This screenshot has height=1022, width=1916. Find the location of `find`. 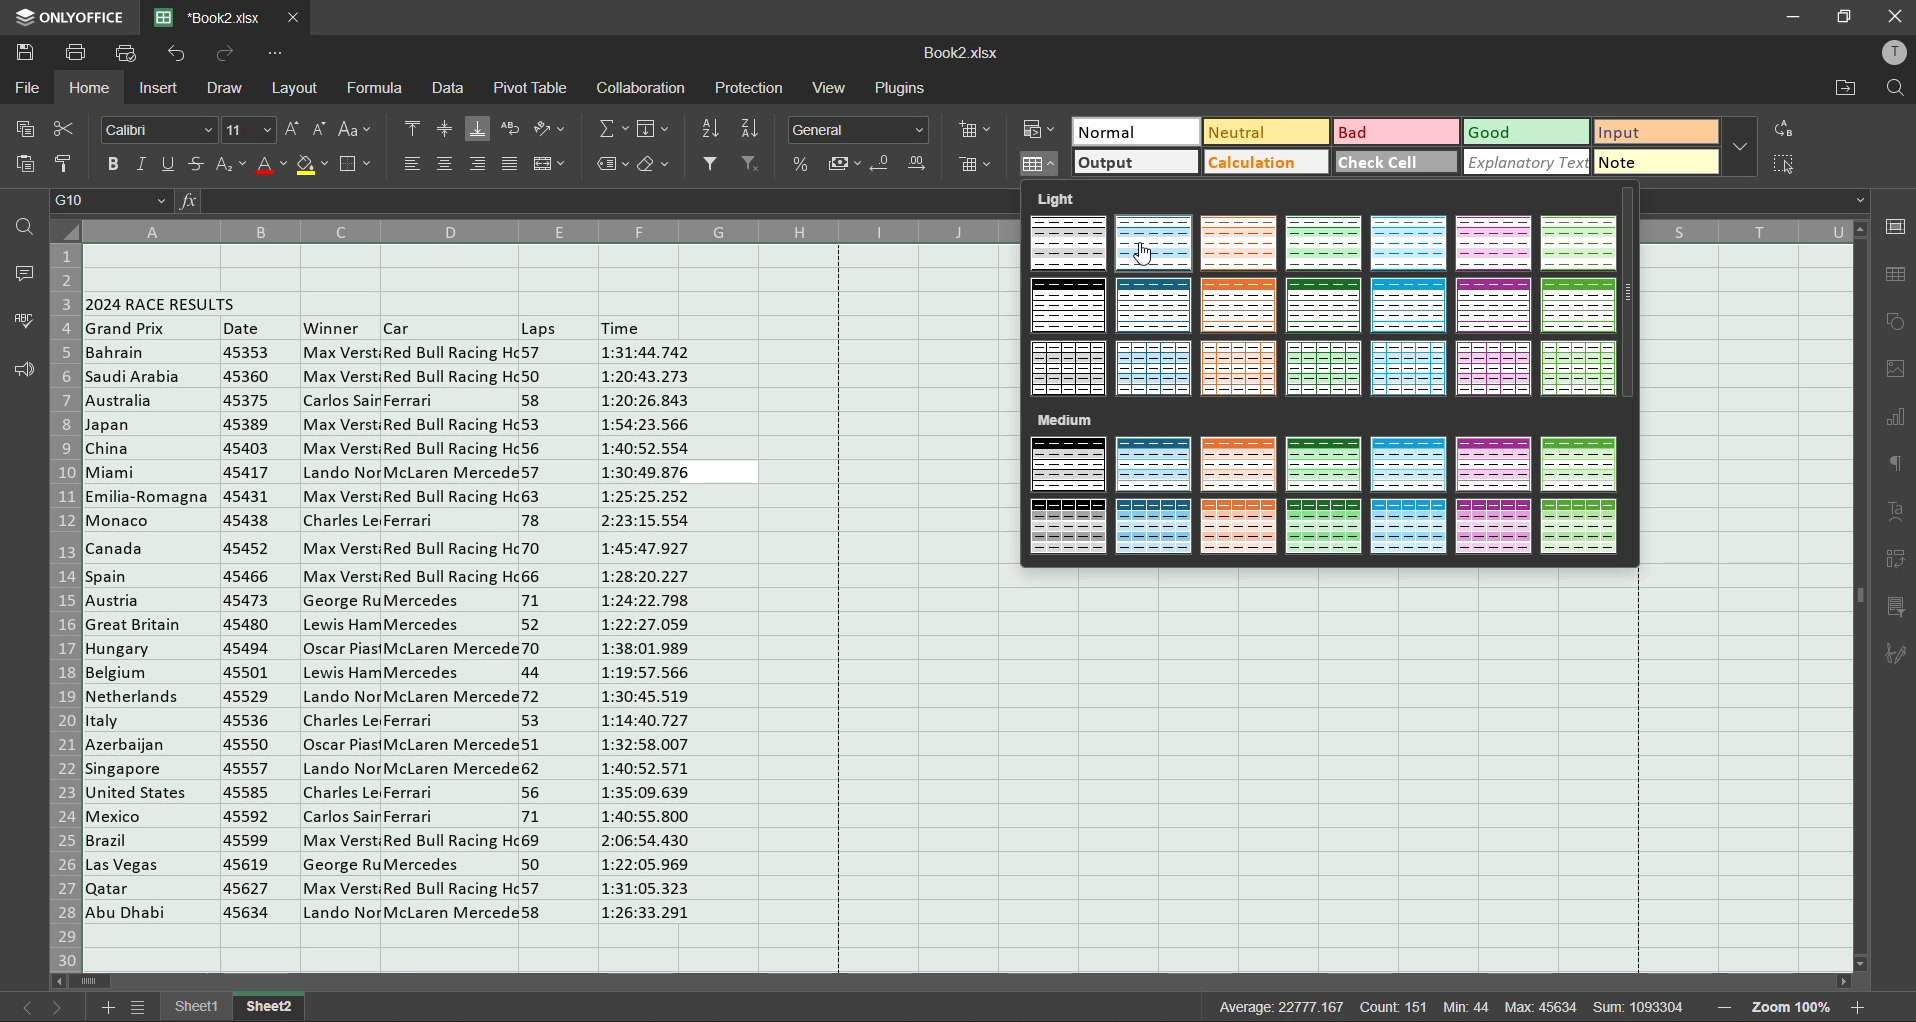

find is located at coordinates (1890, 88).